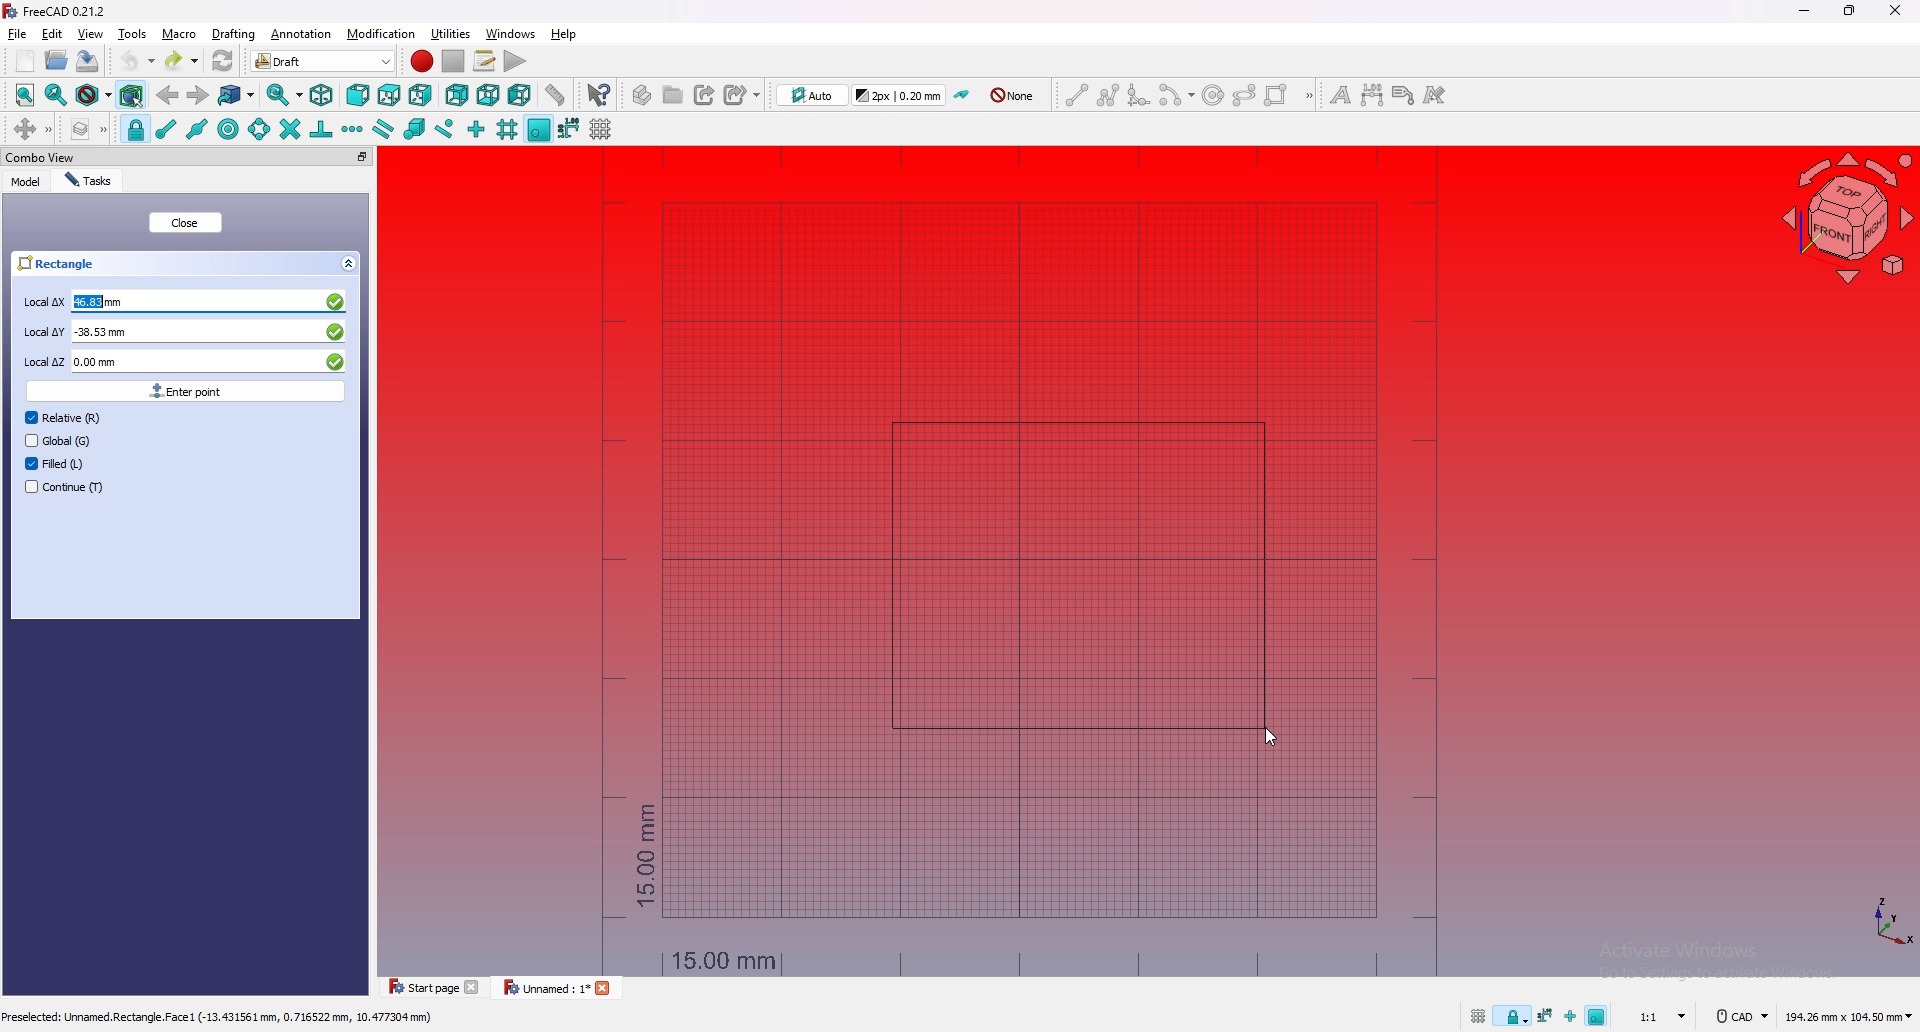 Image resolution: width=1920 pixels, height=1032 pixels. What do you see at coordinates (1212, 94) in the screenshot?
I see `circle` at bounding box center [1212, 94].